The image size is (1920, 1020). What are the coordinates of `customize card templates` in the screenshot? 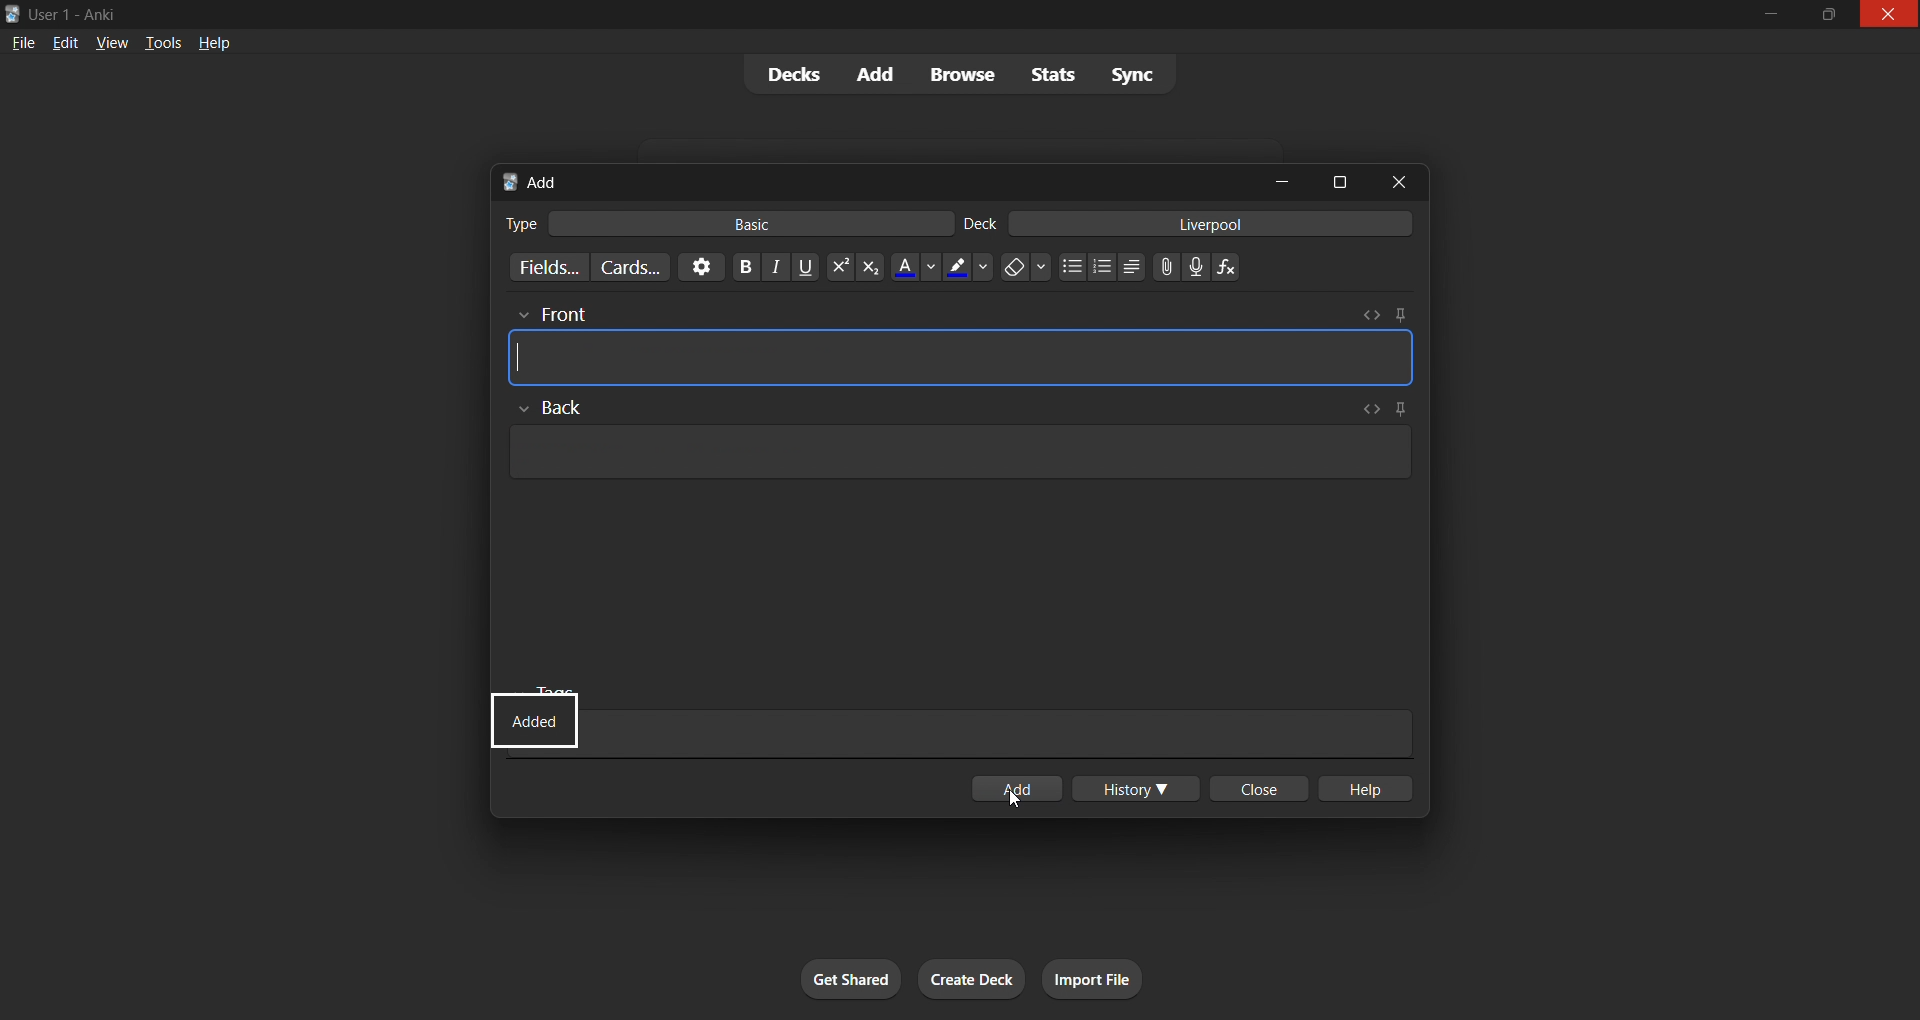 It's located at (631, 269).